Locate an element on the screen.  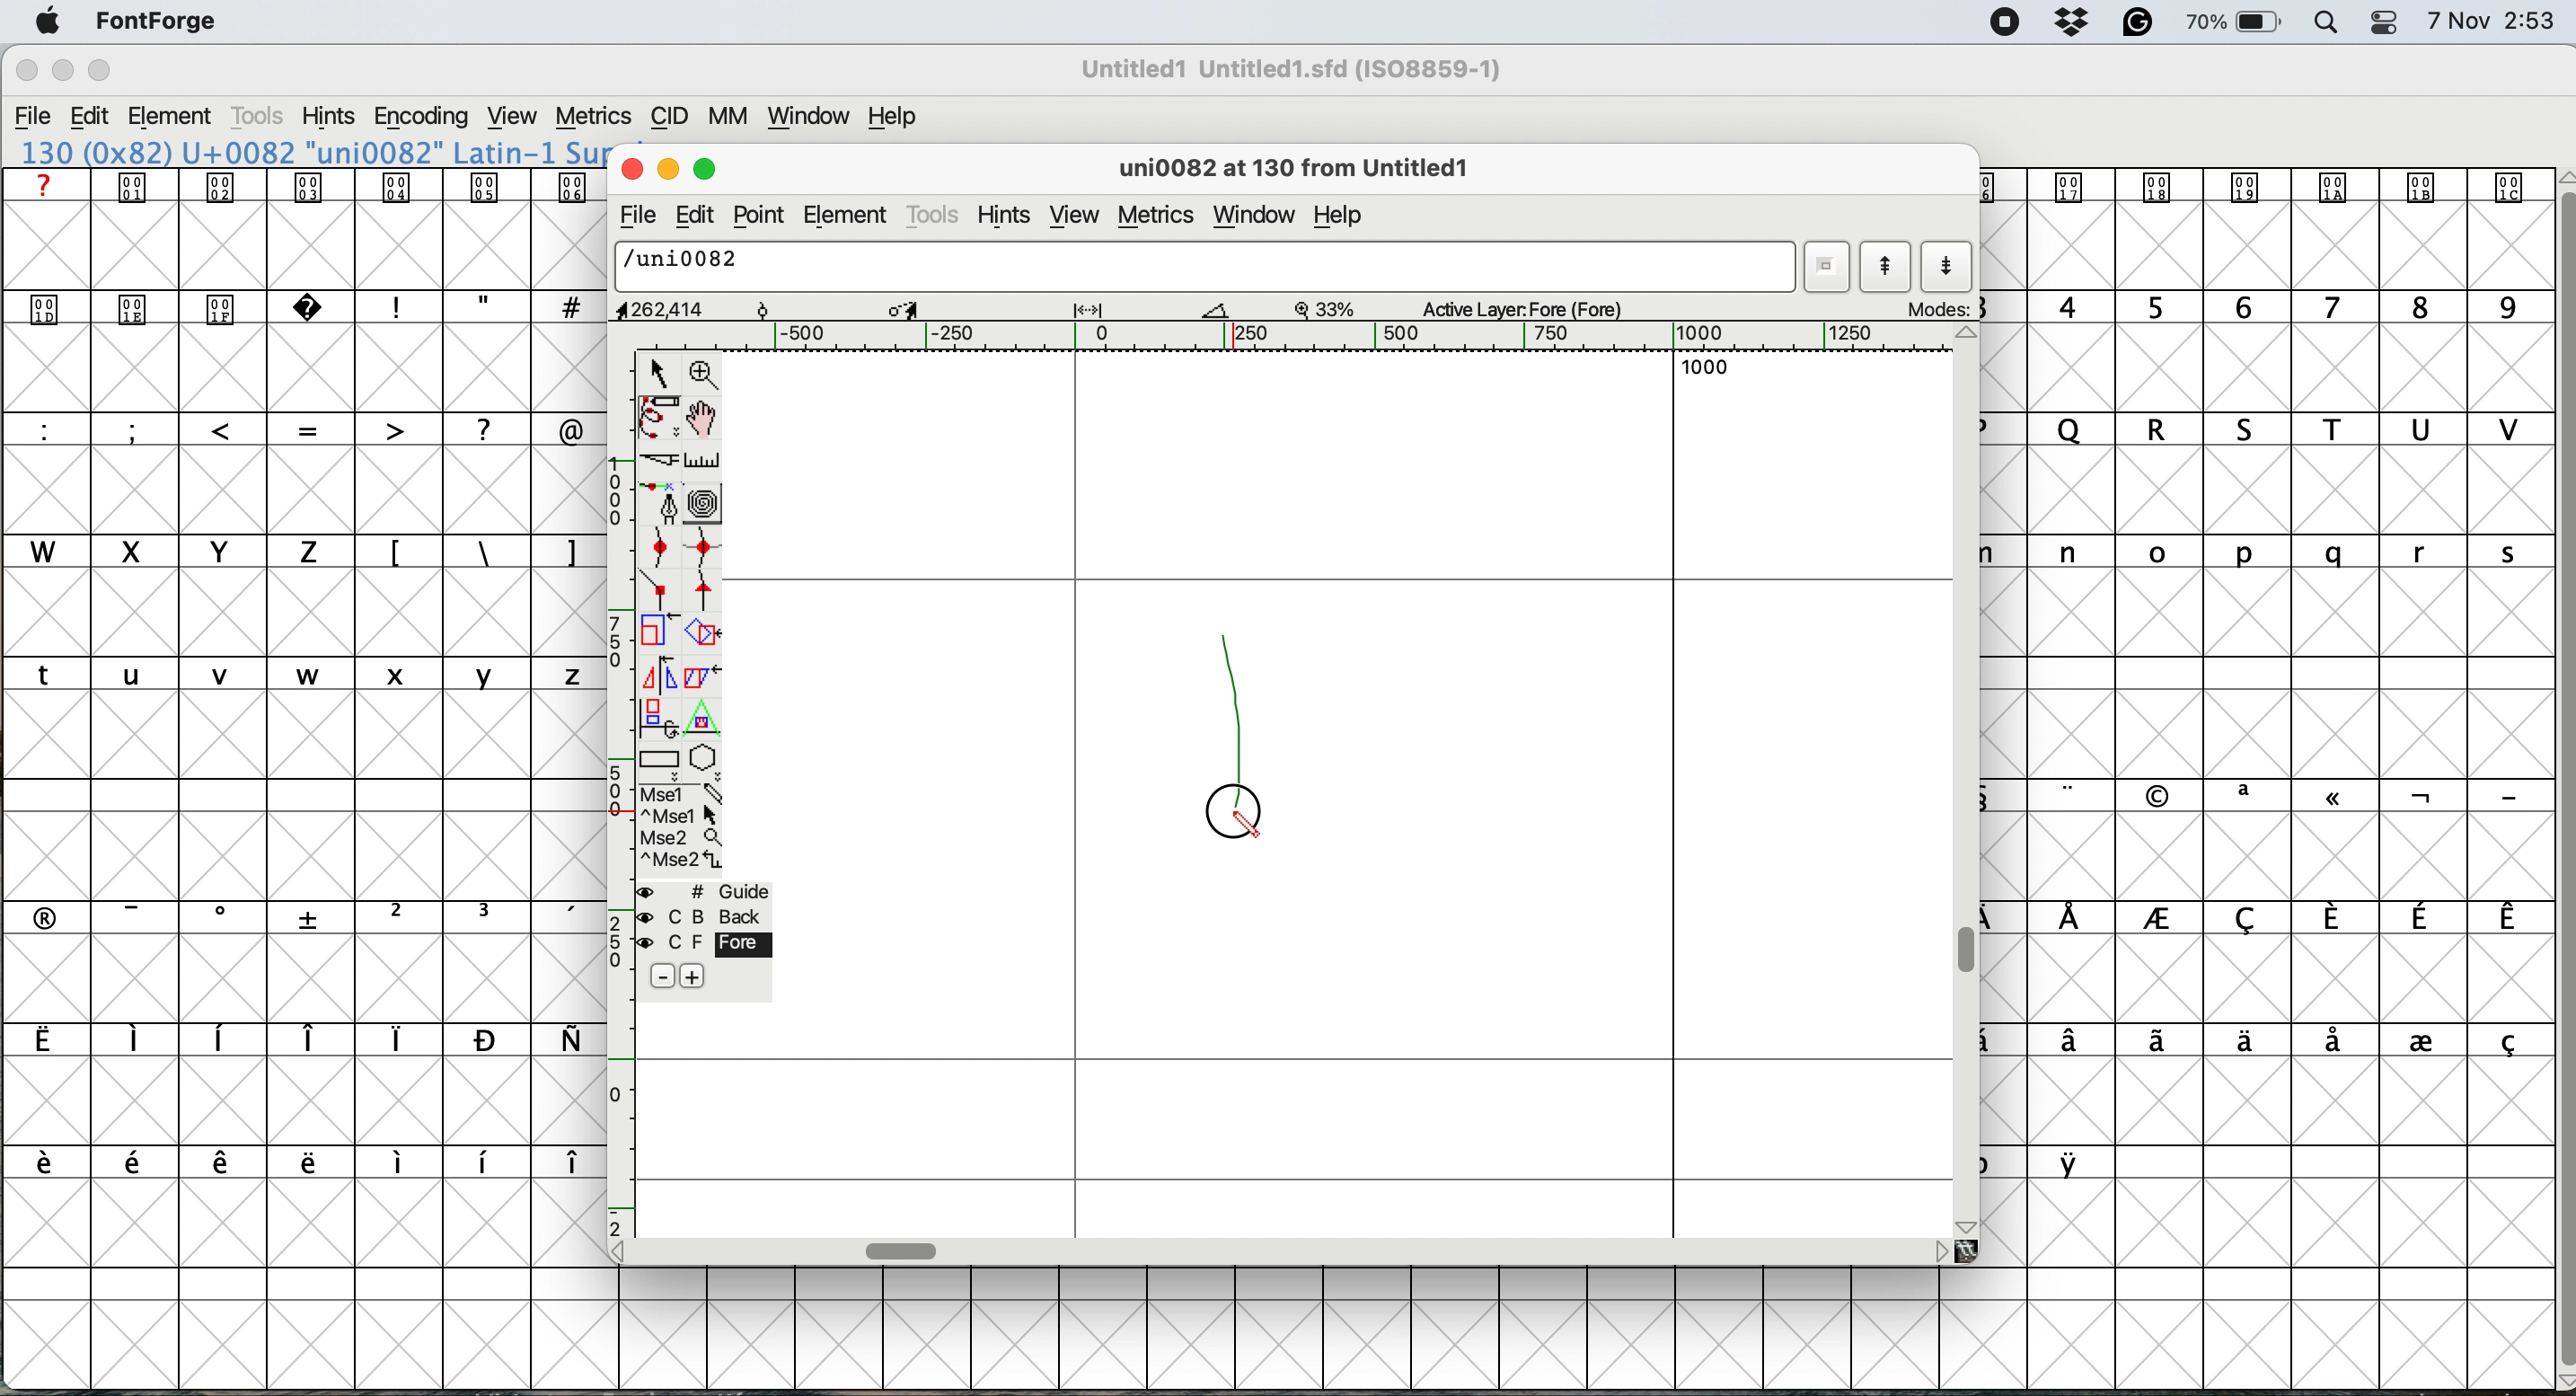
fontforge is located at coordinates (156, 21).